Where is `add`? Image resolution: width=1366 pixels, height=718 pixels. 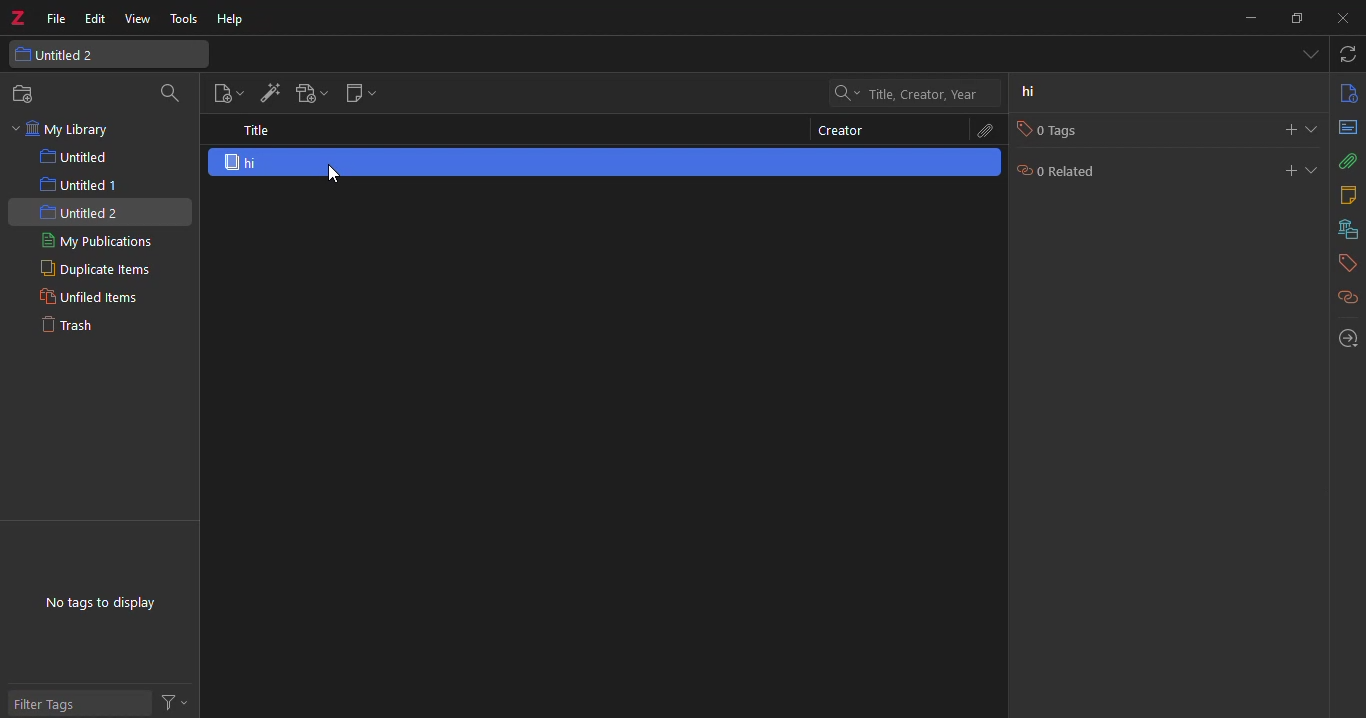 add is located at coordinates (1284, 128).